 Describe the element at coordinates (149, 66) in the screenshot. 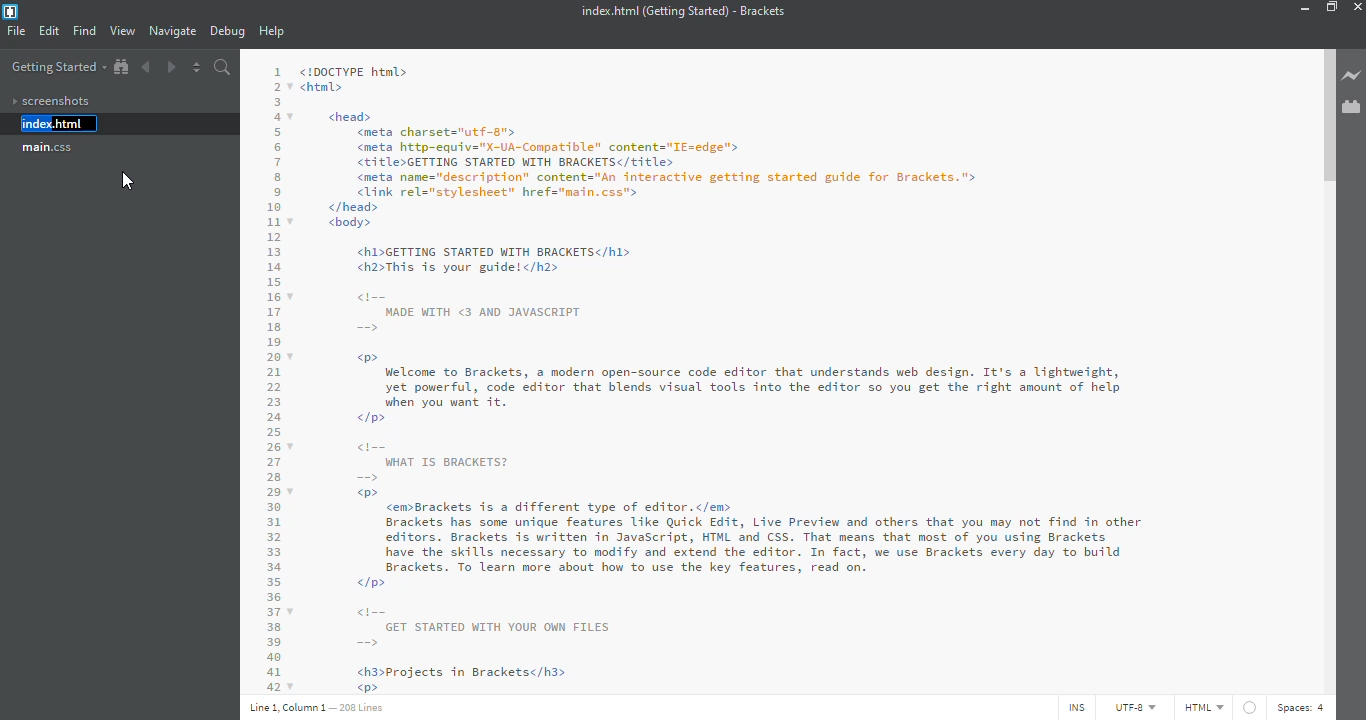

I see `back` at that location.